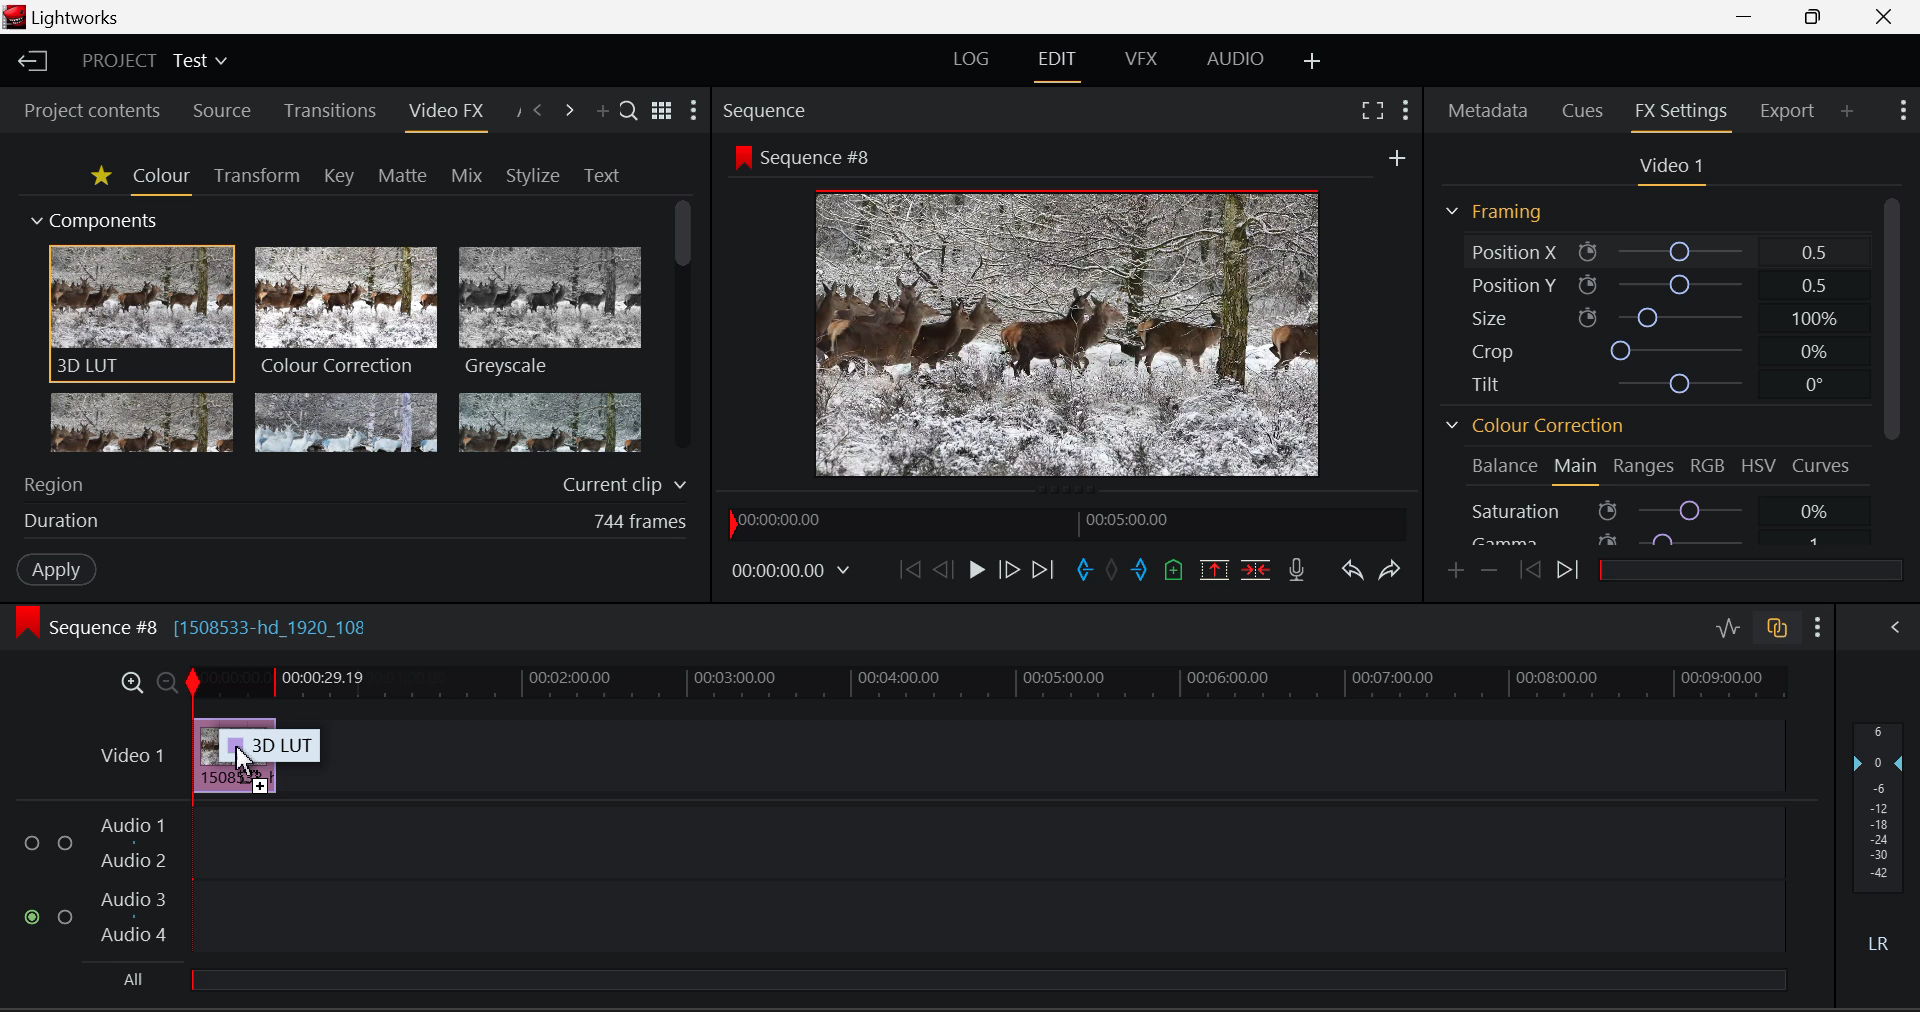 This screenshot has height=1012, width=1920. I want to click on , so click(1396, 157).